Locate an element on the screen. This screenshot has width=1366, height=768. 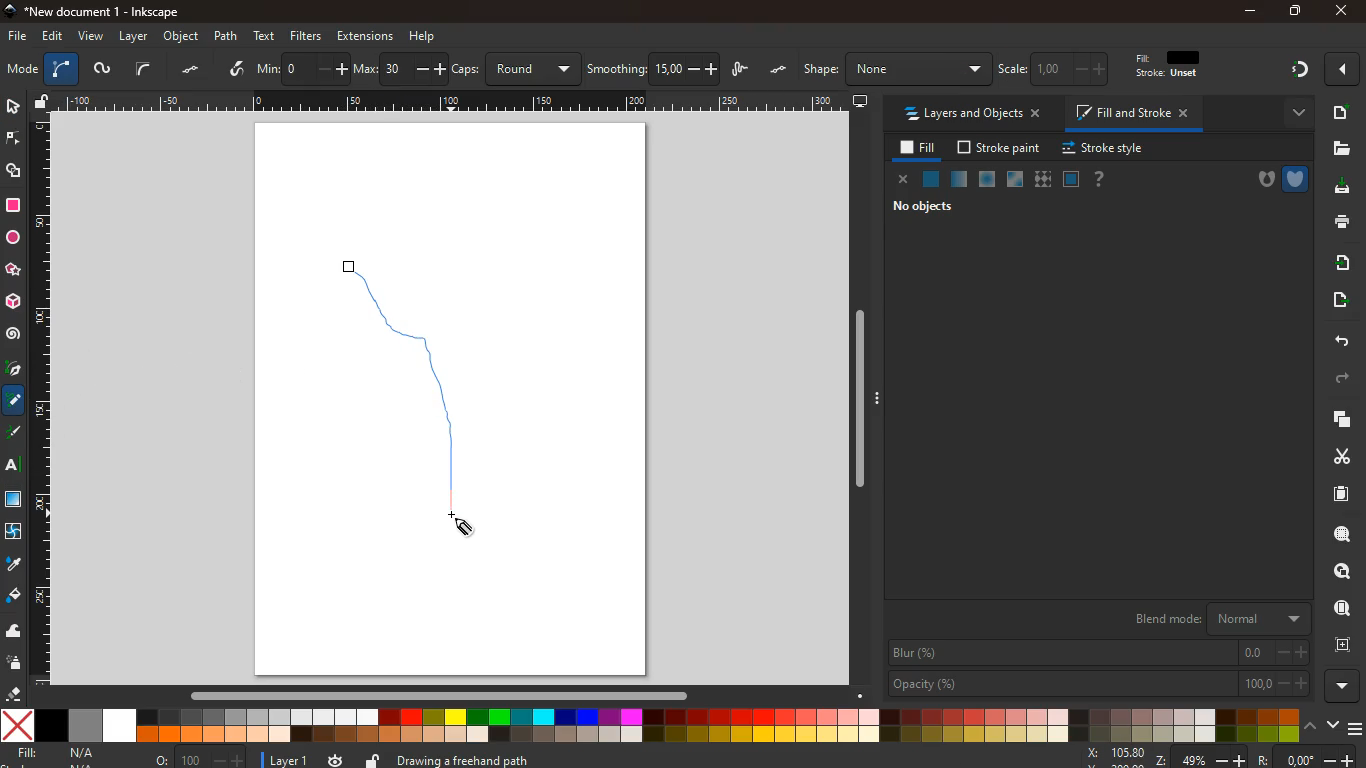
middle is located at coordinates (309, 71).